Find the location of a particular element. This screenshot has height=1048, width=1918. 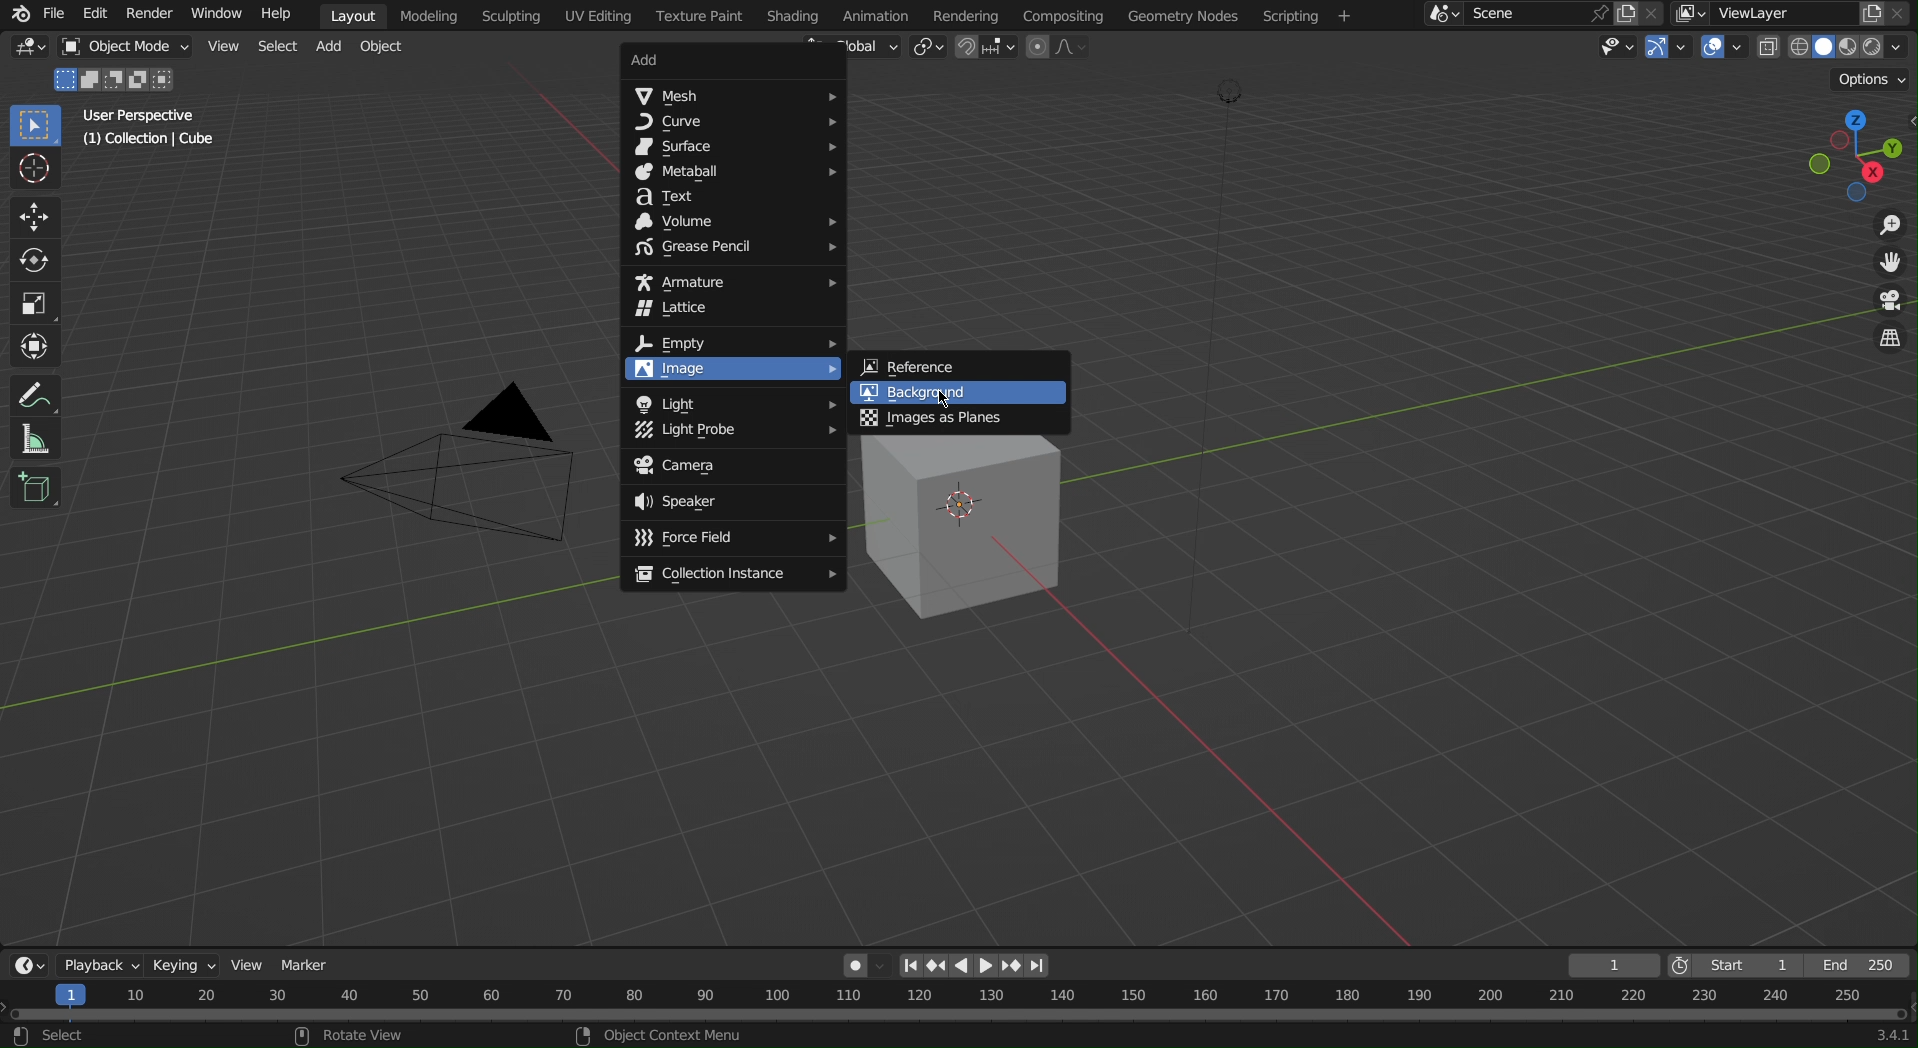

Scale is located at coordinates (32, 302).